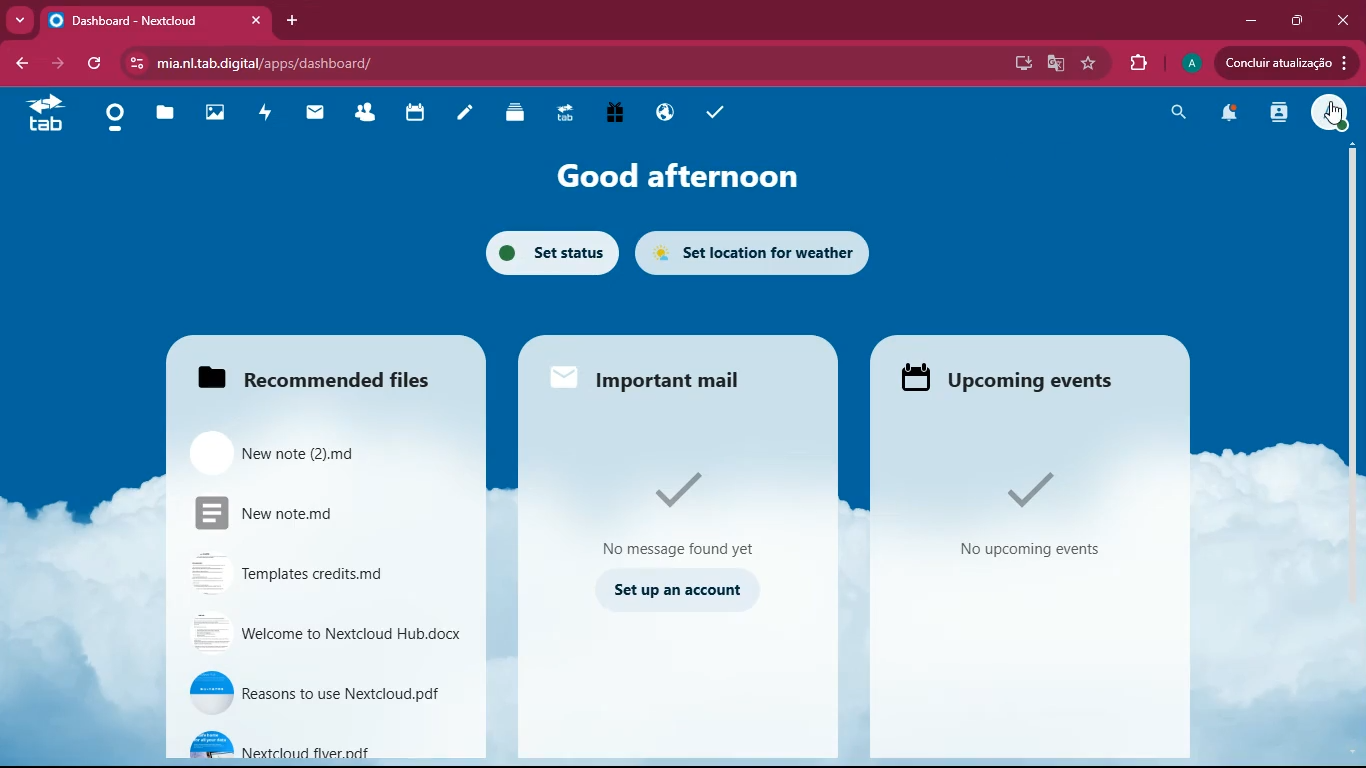 The height and width of the screenshot is (768, 1366). I want to click on close, so click(1346, 18).